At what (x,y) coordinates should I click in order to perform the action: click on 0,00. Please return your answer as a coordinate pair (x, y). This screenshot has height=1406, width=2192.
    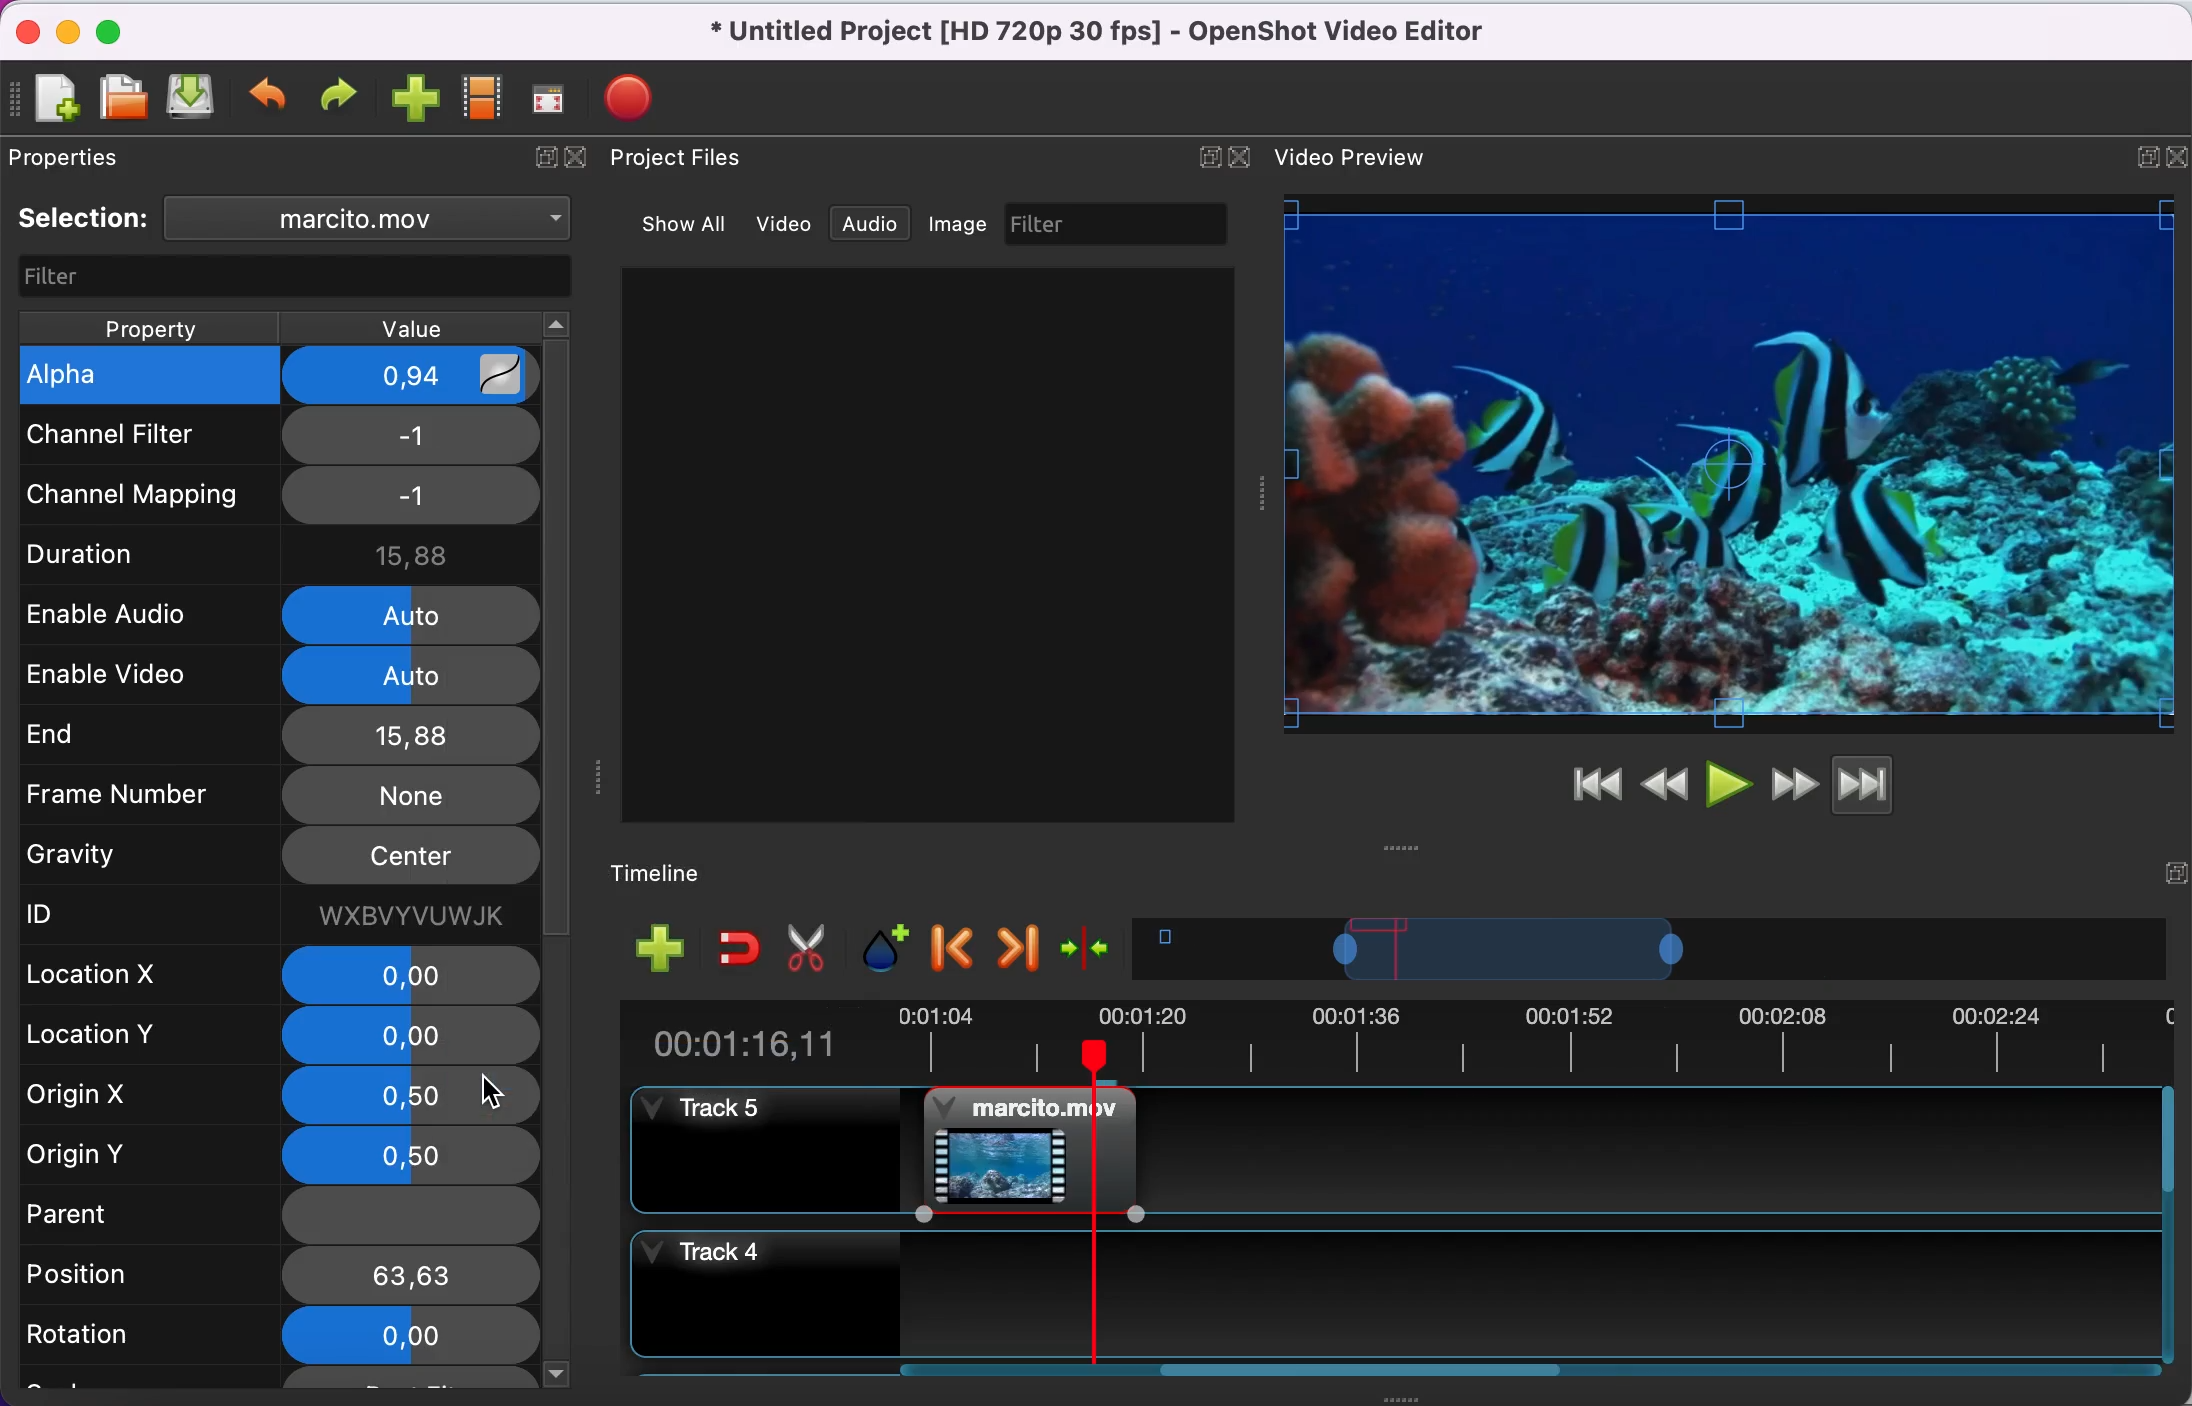
    Looking at the image, I should click on (401, 1335).